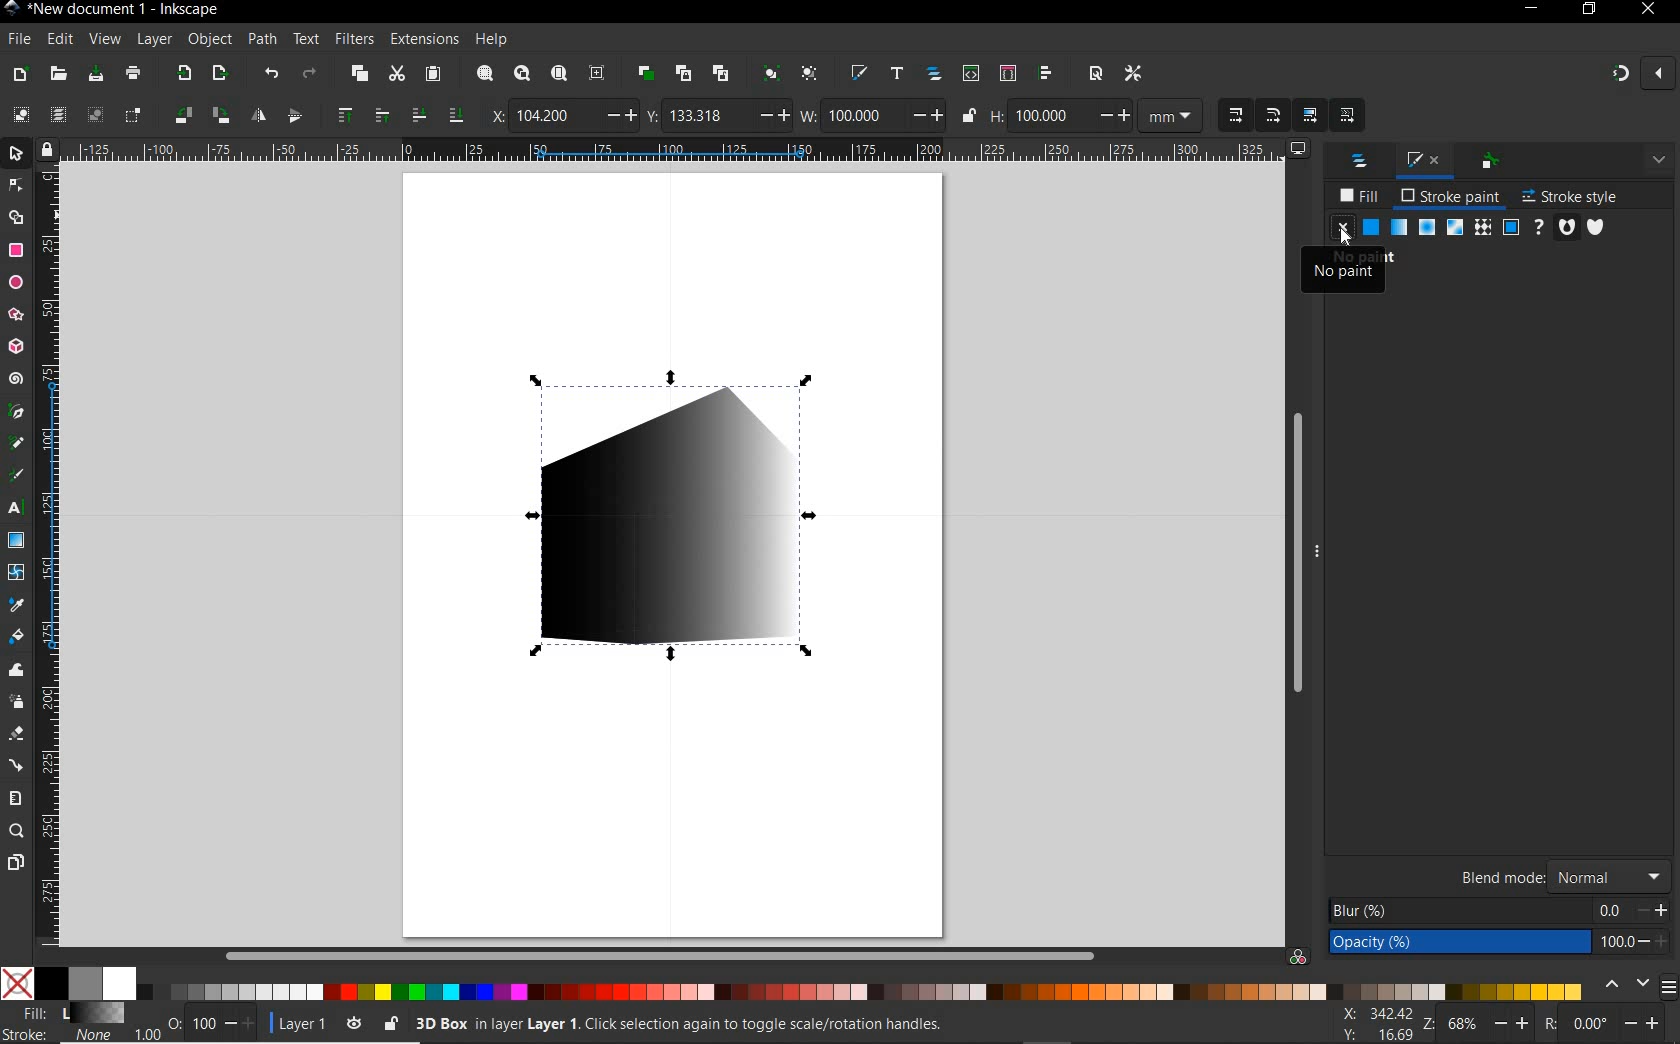 This screenshot has width=1680, height=1044. I want to click on RULER, so click(674, 150).